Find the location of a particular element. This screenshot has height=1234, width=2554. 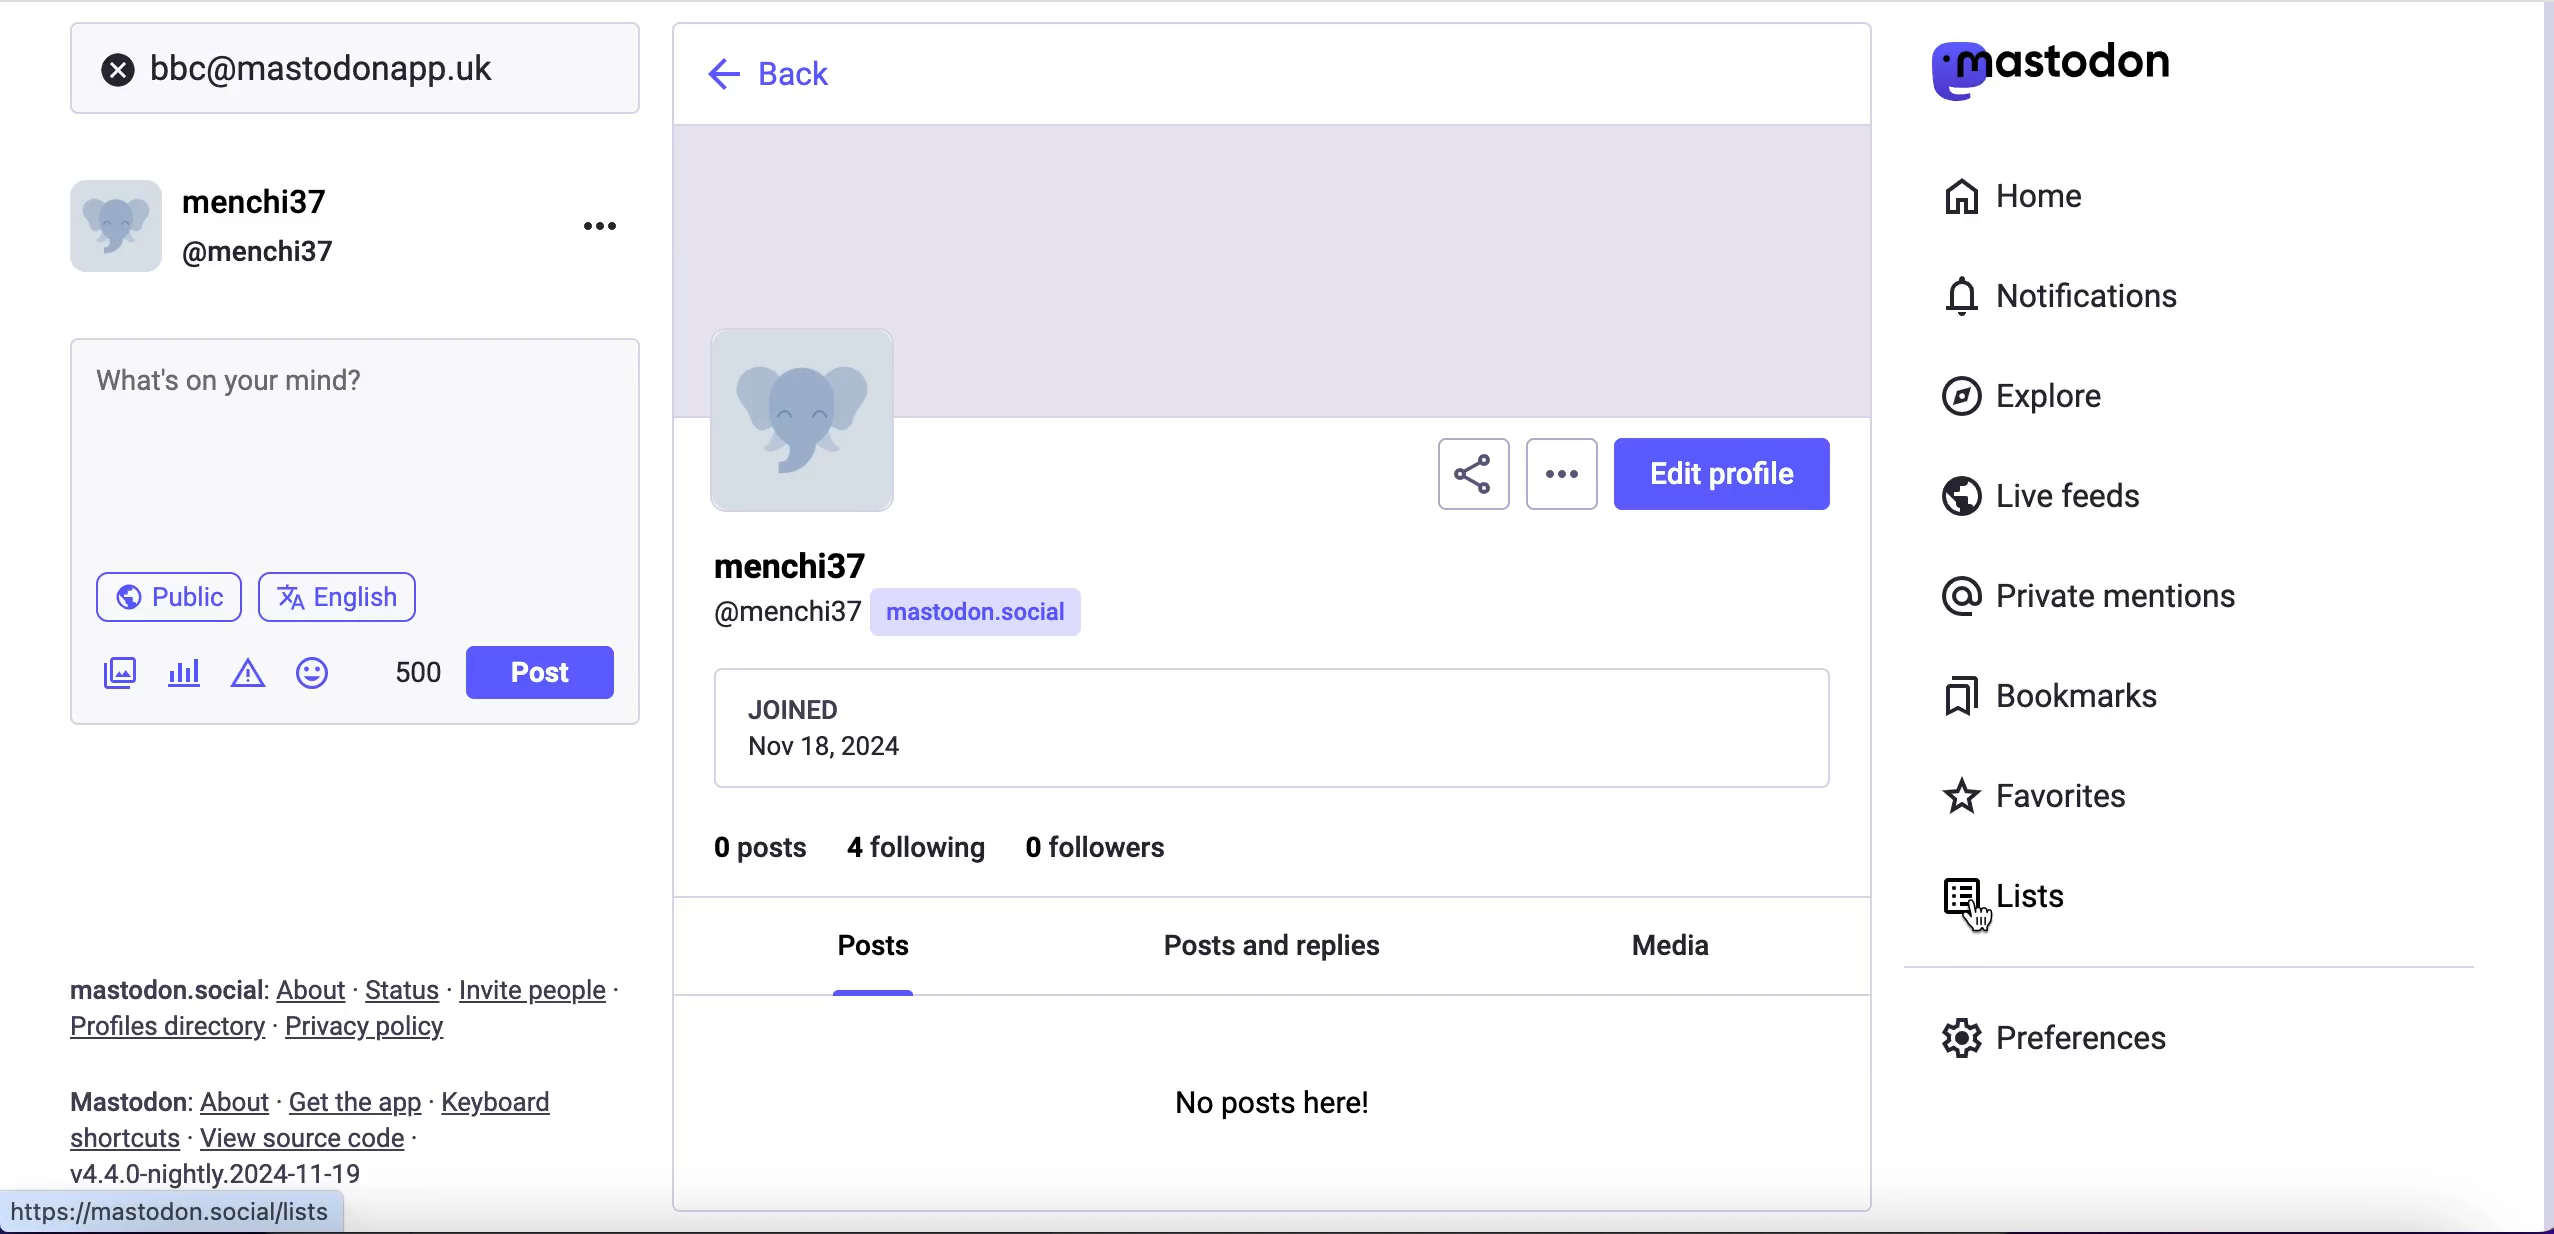

posts is located at coordinates (873, 955).